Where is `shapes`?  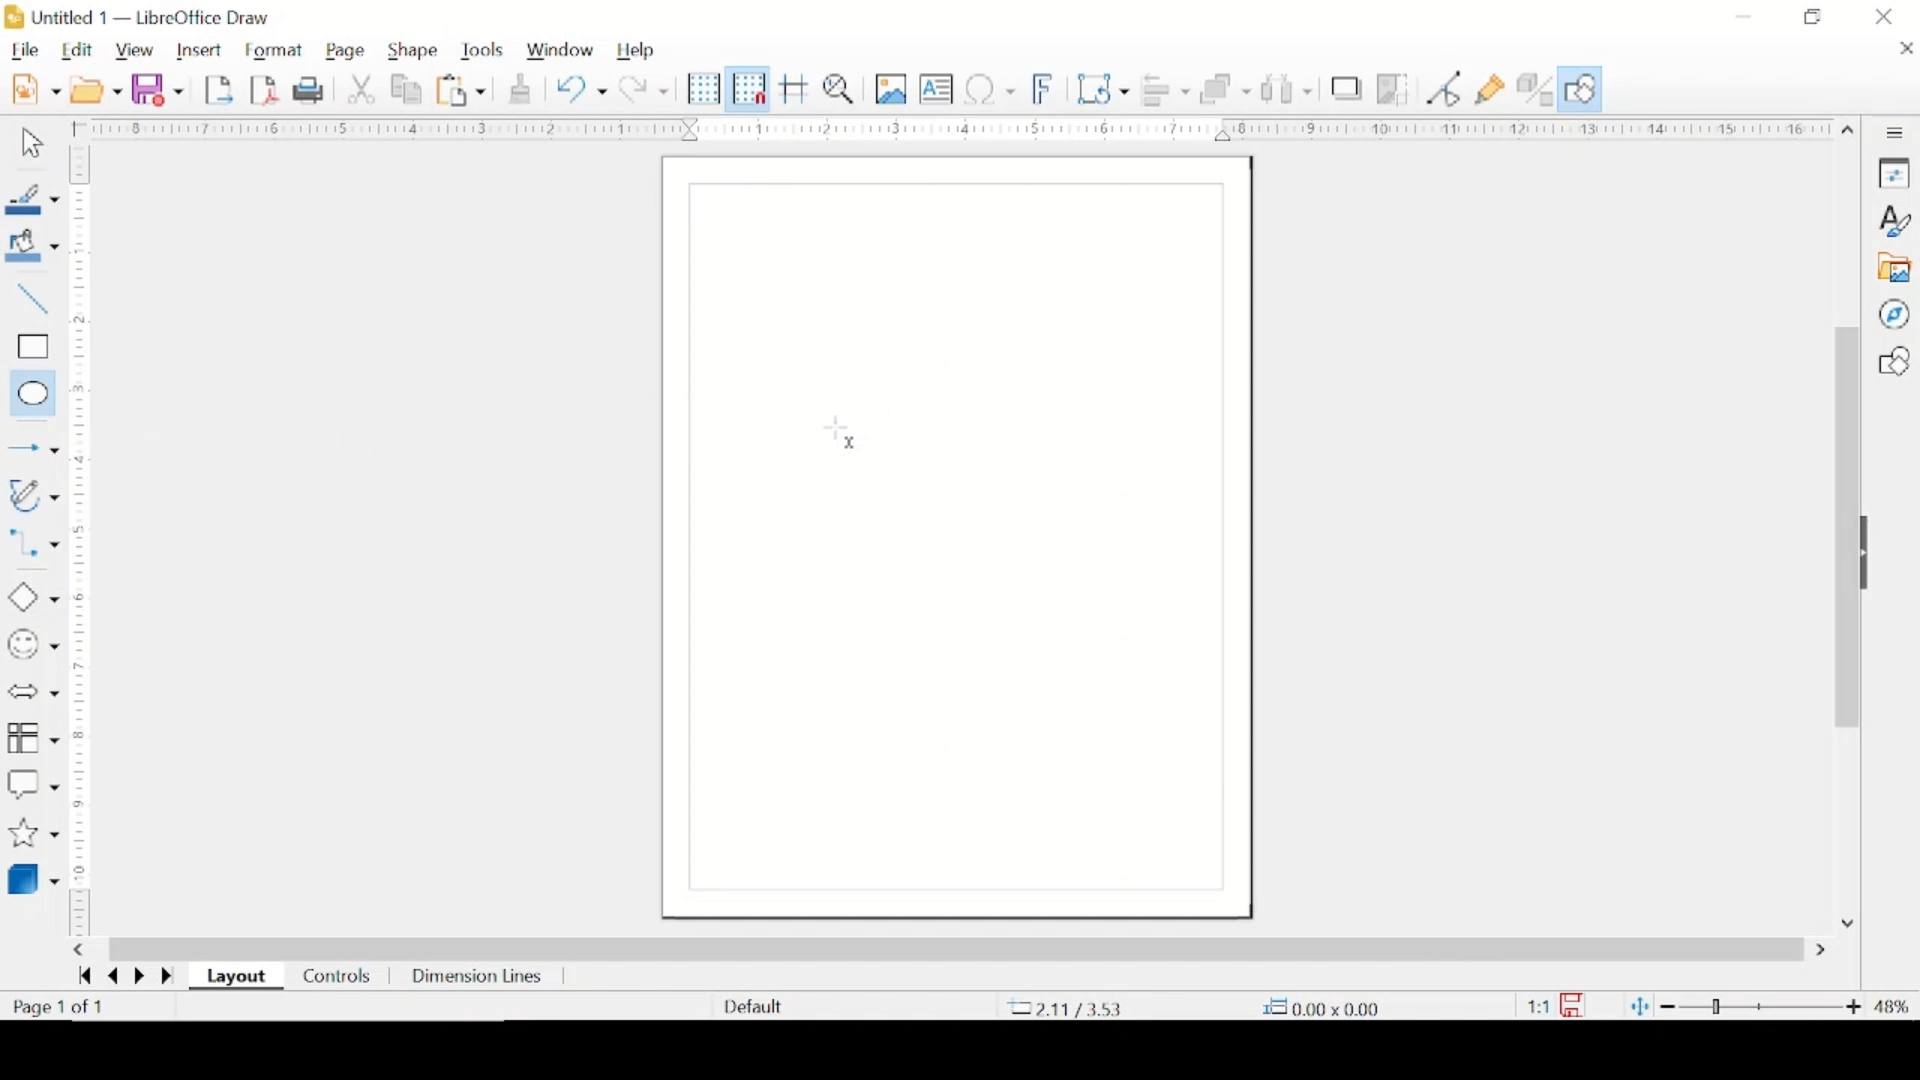 shapes is located at coordinates (1893, 361).